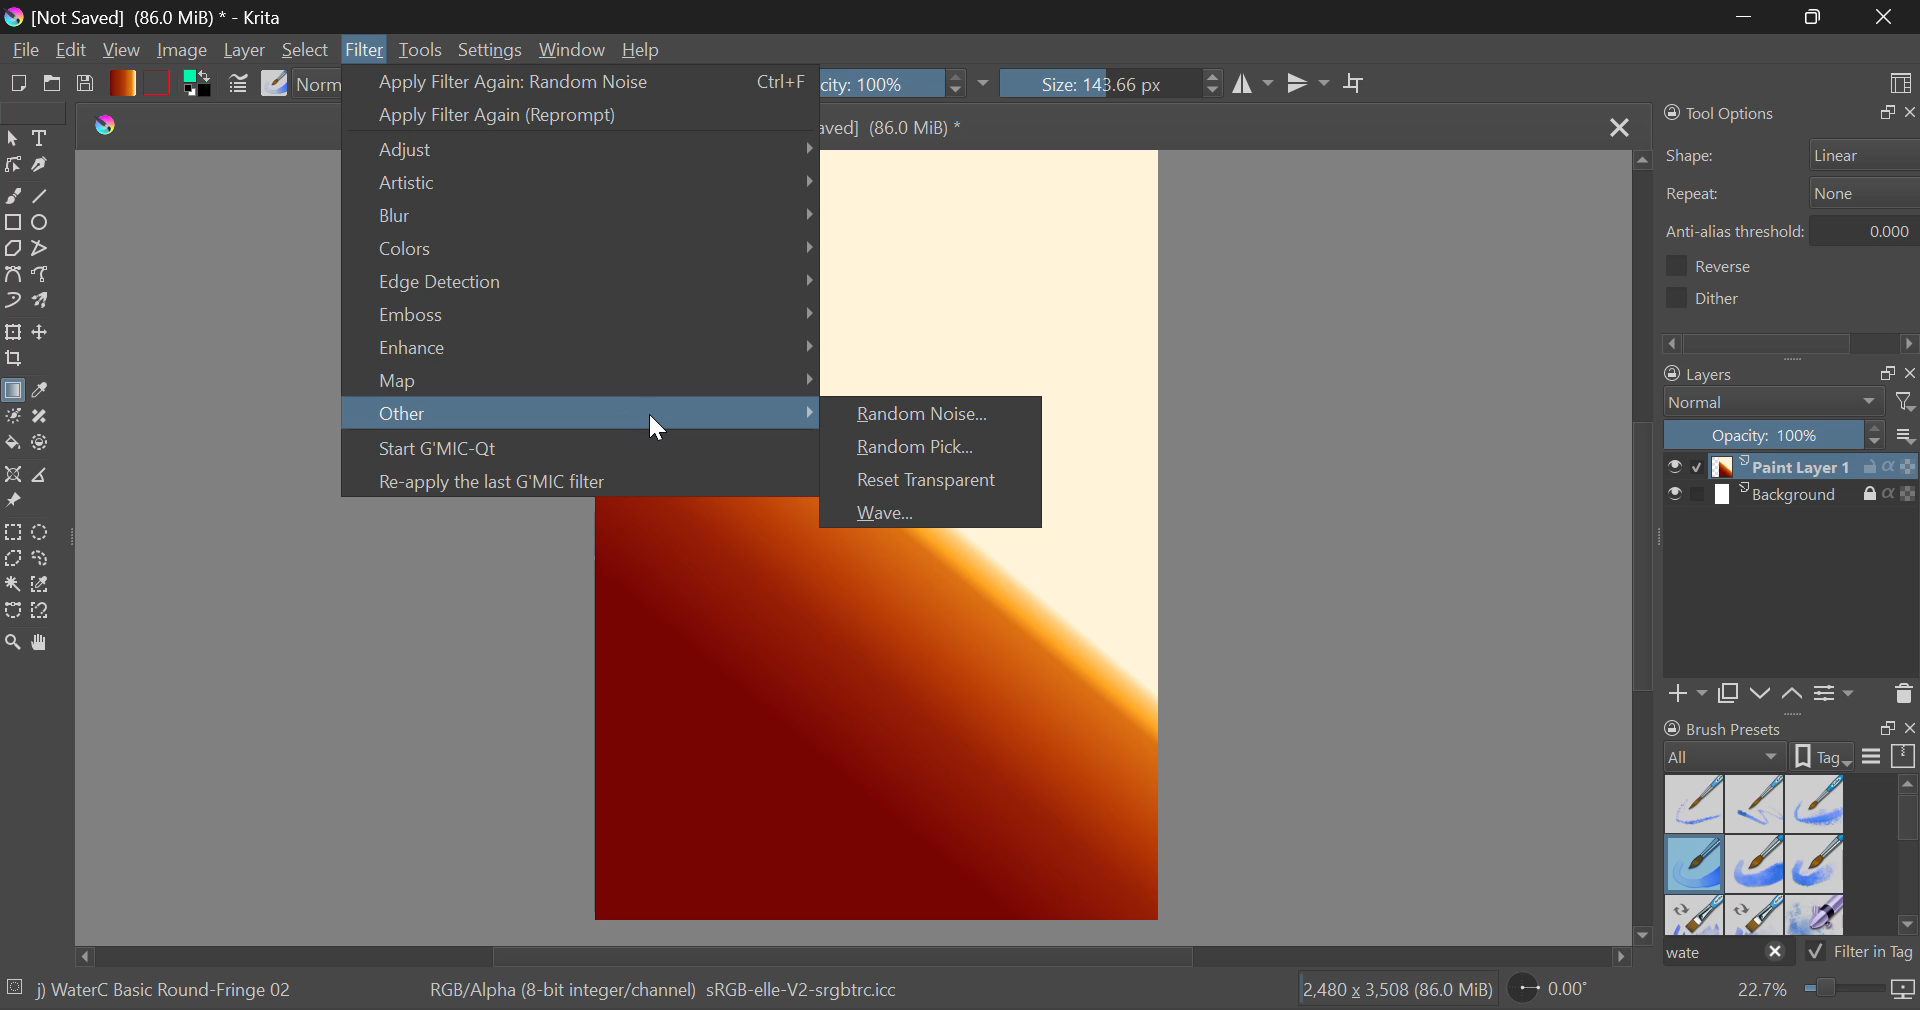 This screenshot has height=1010, width=1920. Describe the element at coordinates (1775, 402) in the screenshot. I see `normal` at that location.